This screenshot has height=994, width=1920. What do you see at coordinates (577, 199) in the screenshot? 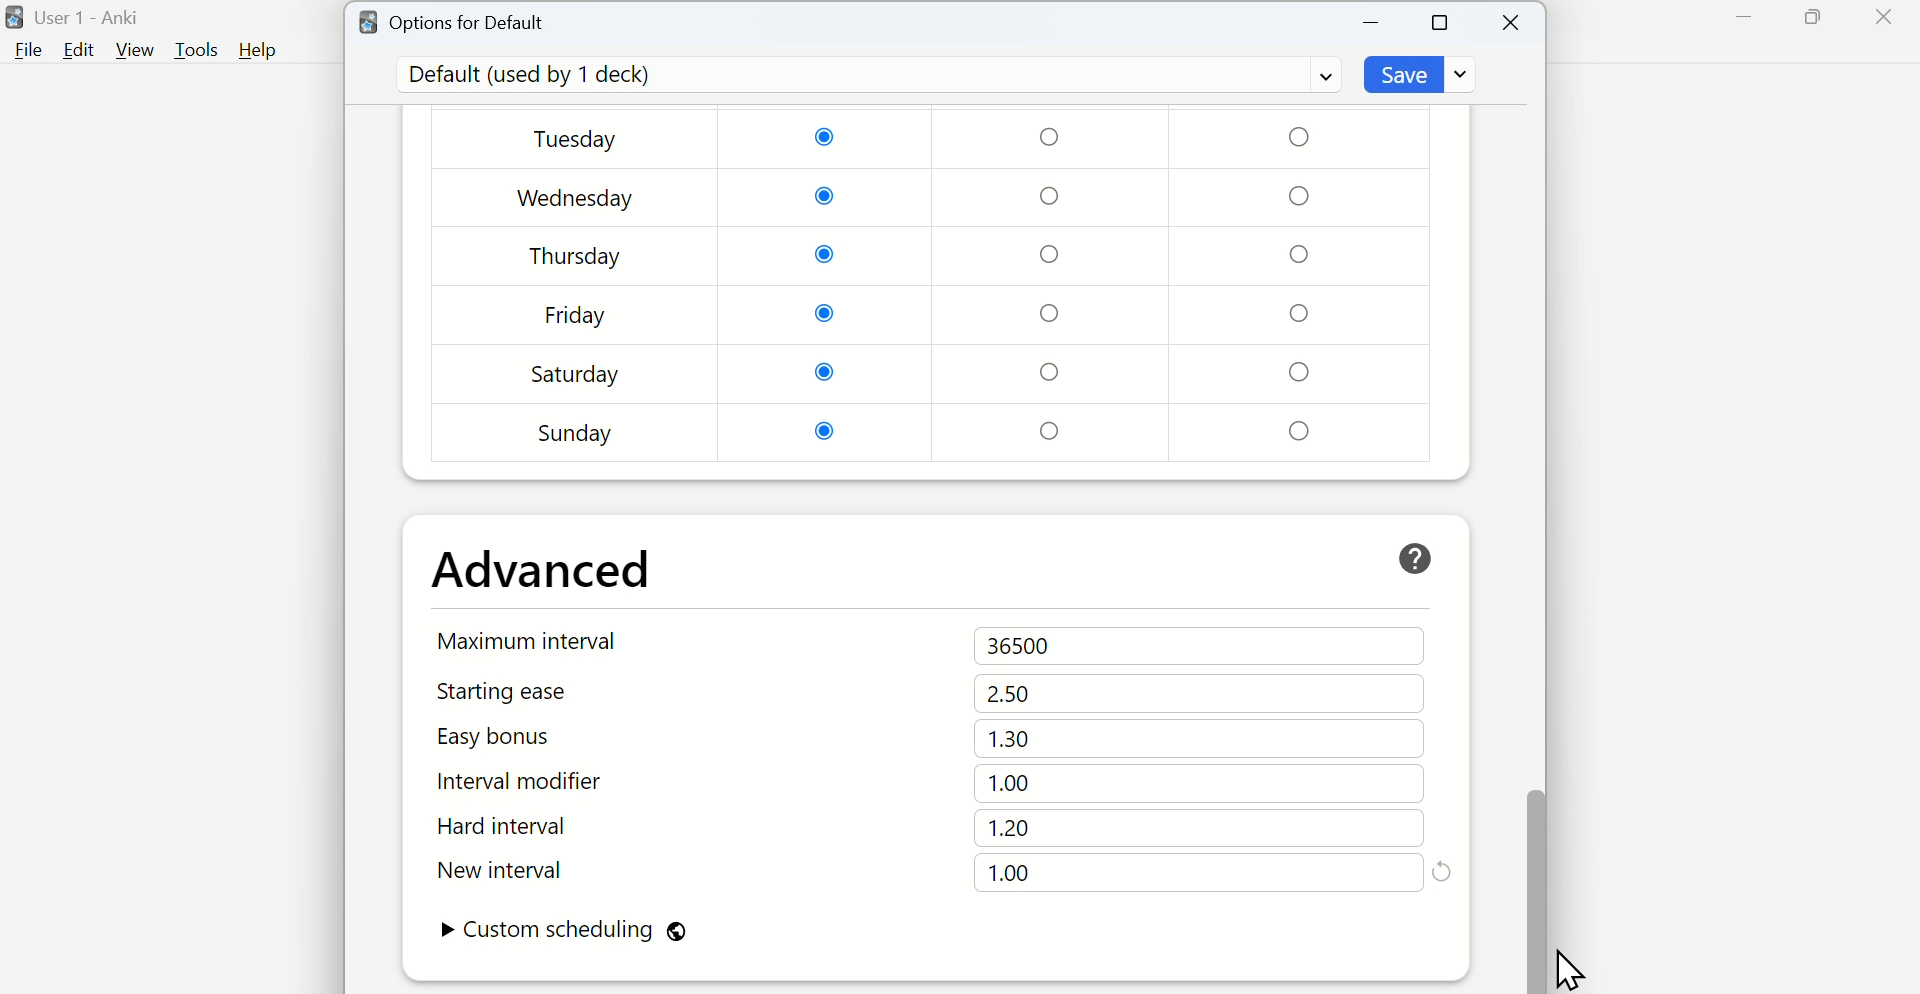
I see `Wednesday` at bounding box center [577, 199].